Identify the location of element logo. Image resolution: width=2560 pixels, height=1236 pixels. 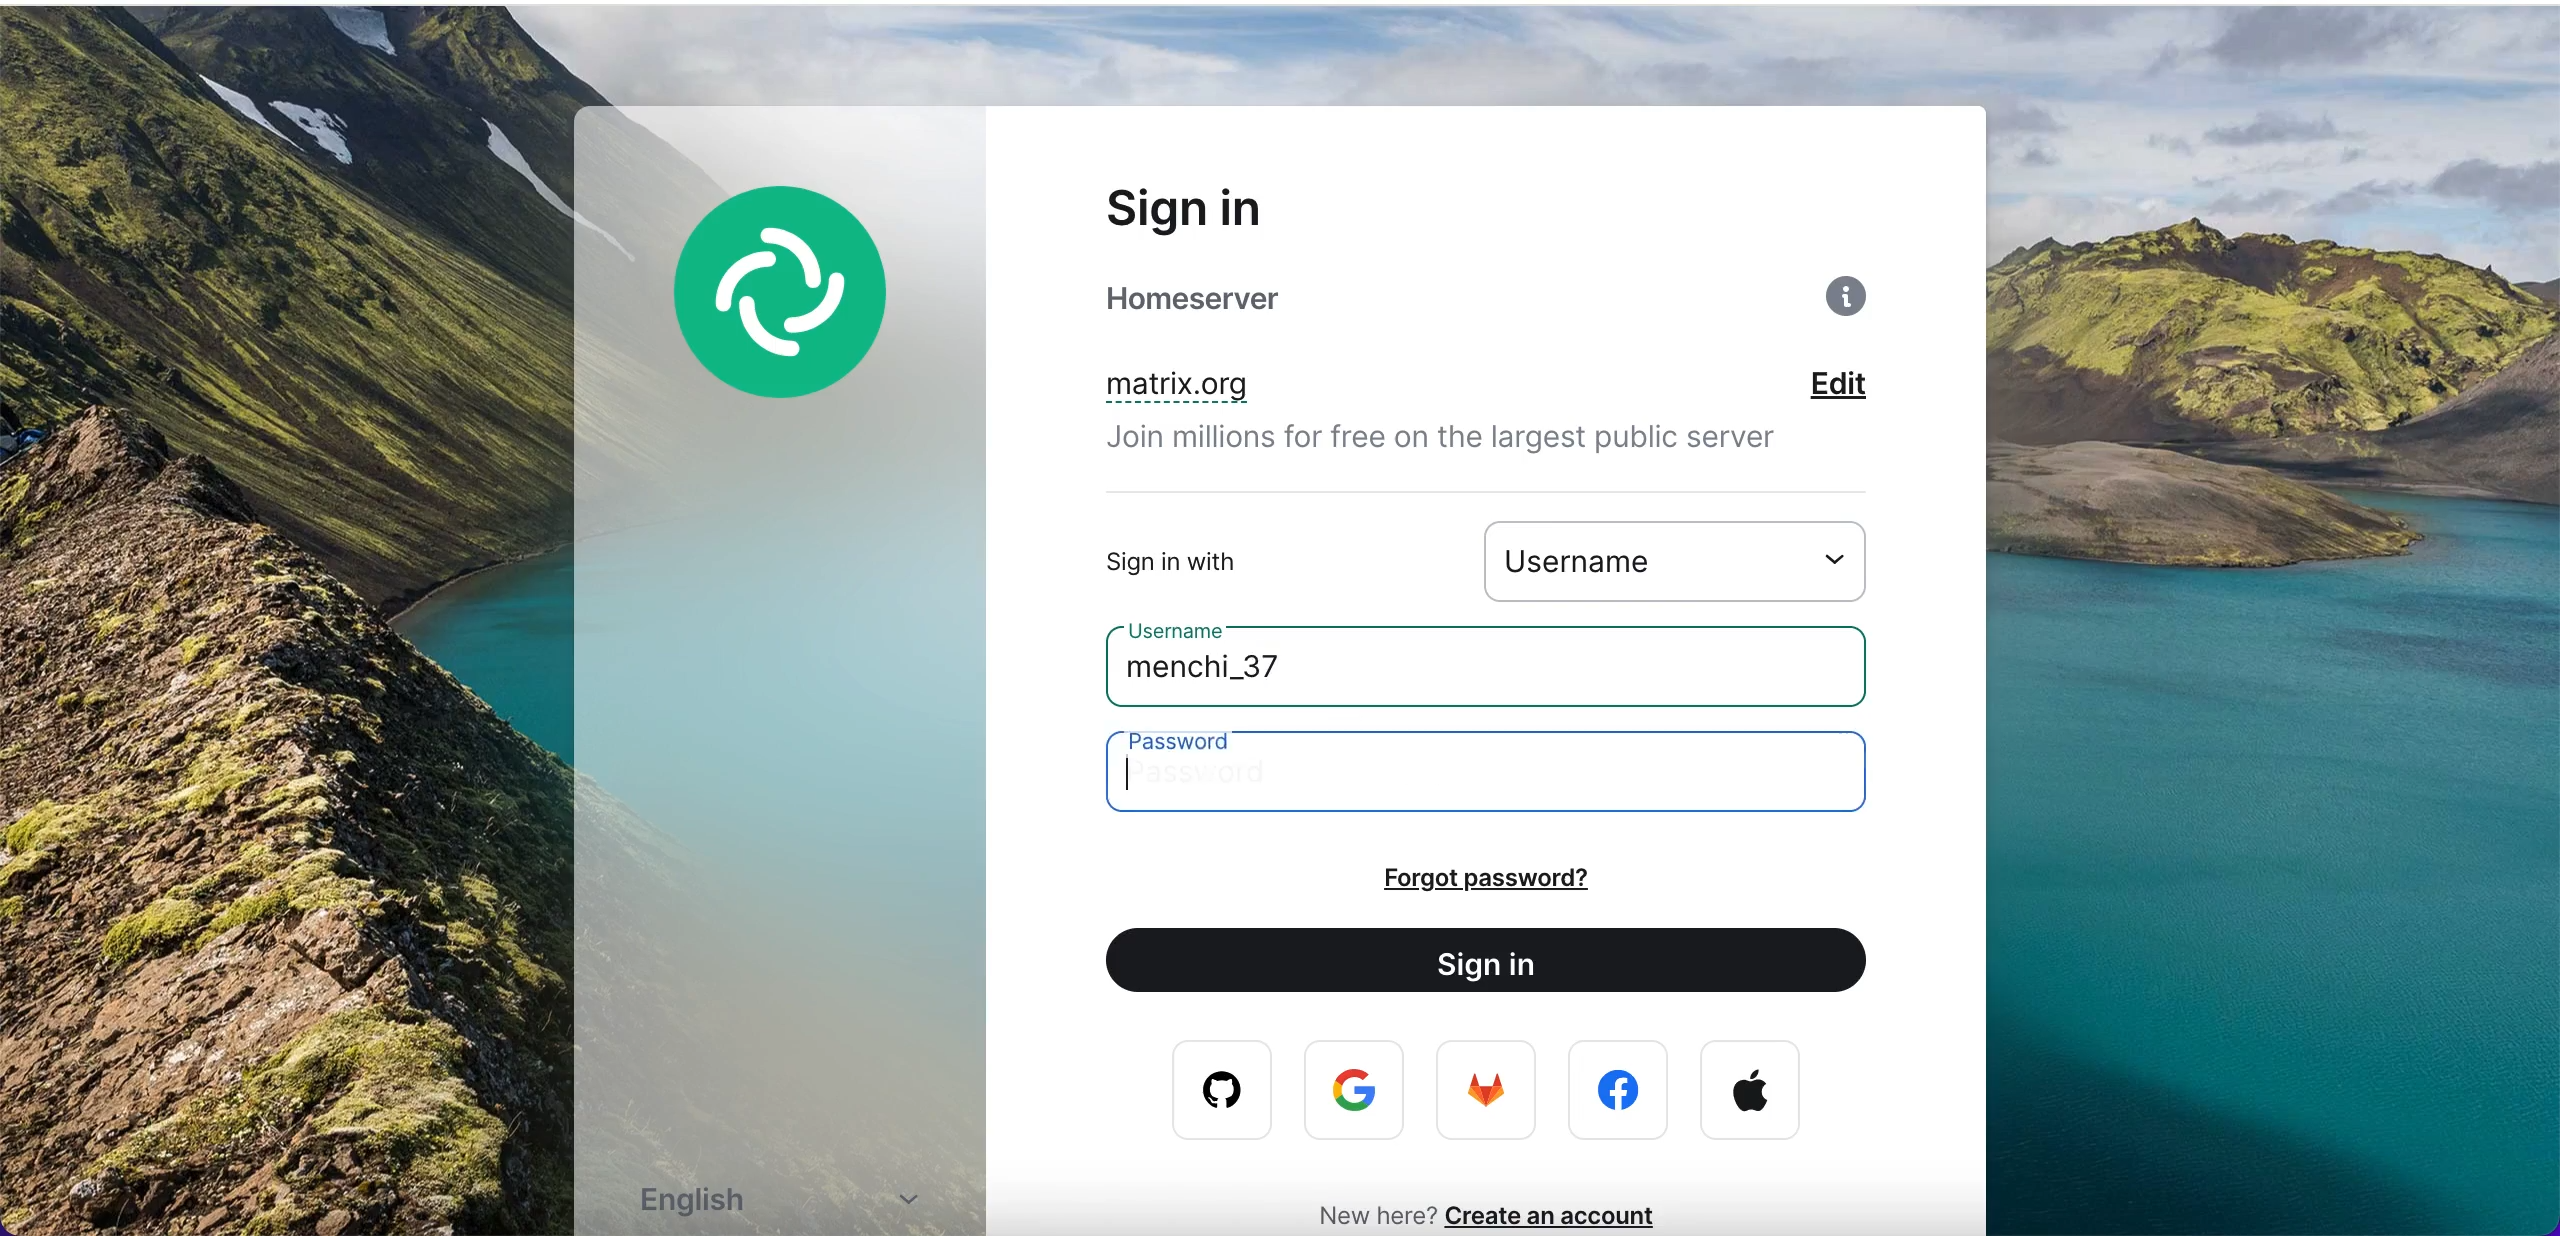
(805, 321).